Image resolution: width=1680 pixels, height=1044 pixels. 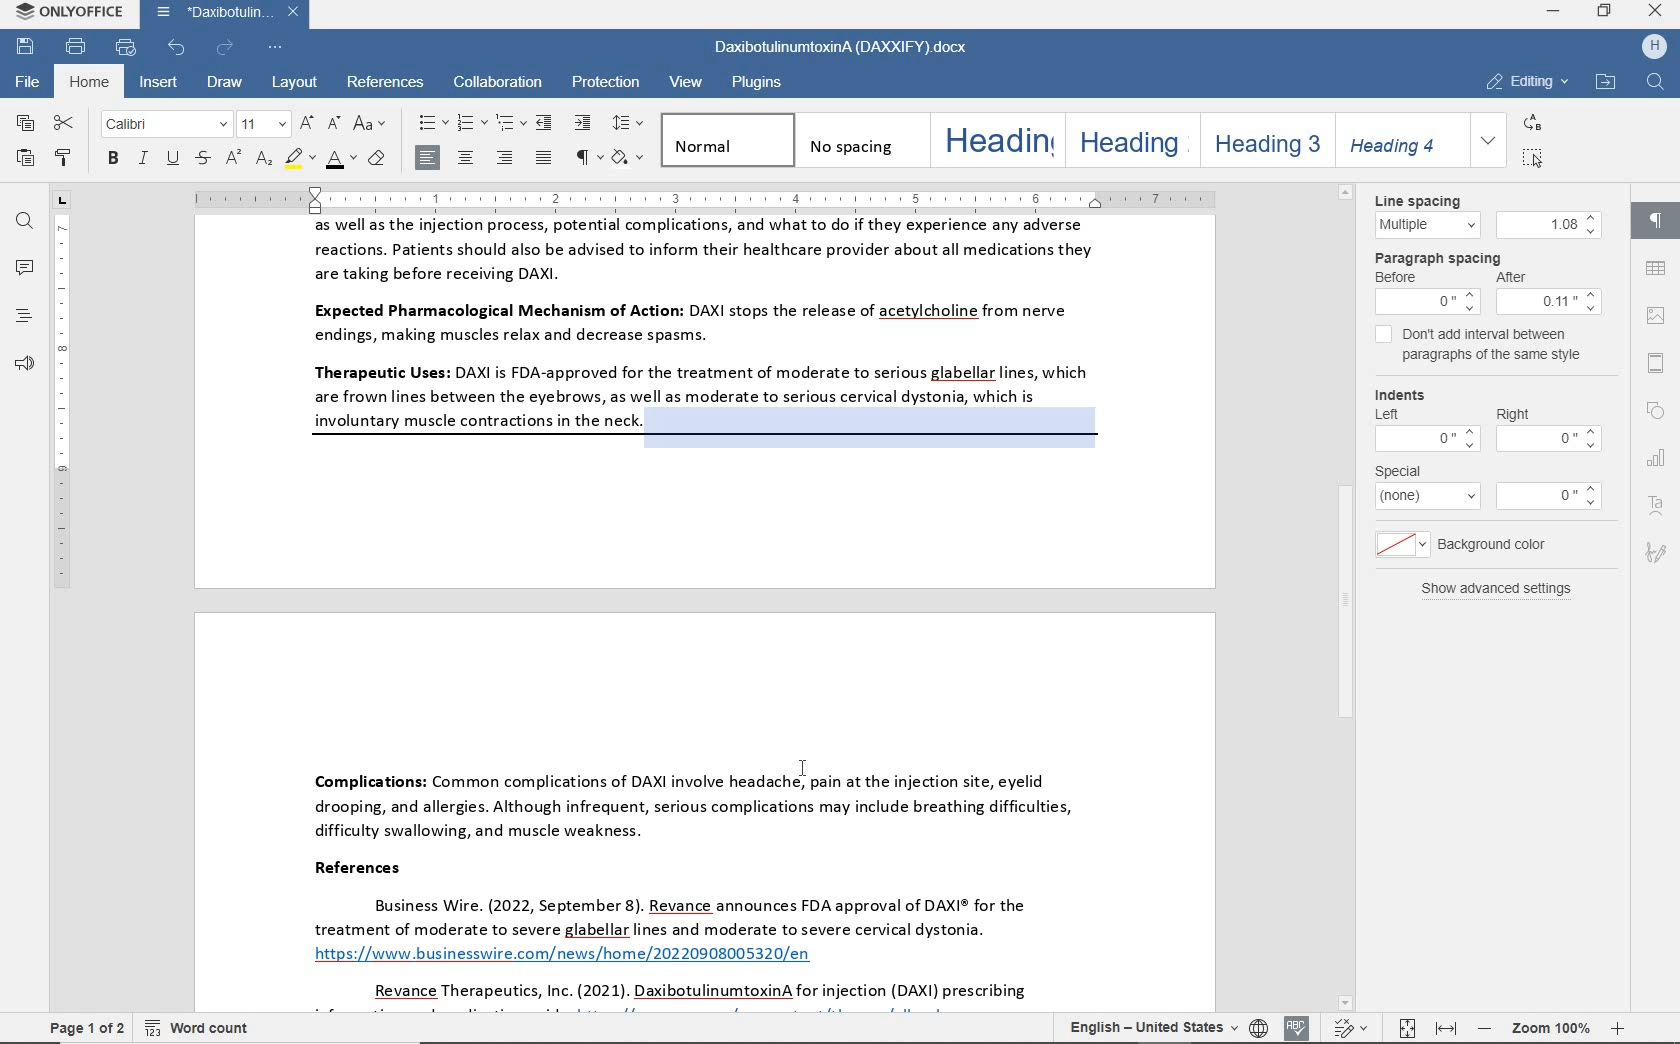 I want to click on highlight color, so click(x=301, y=160).